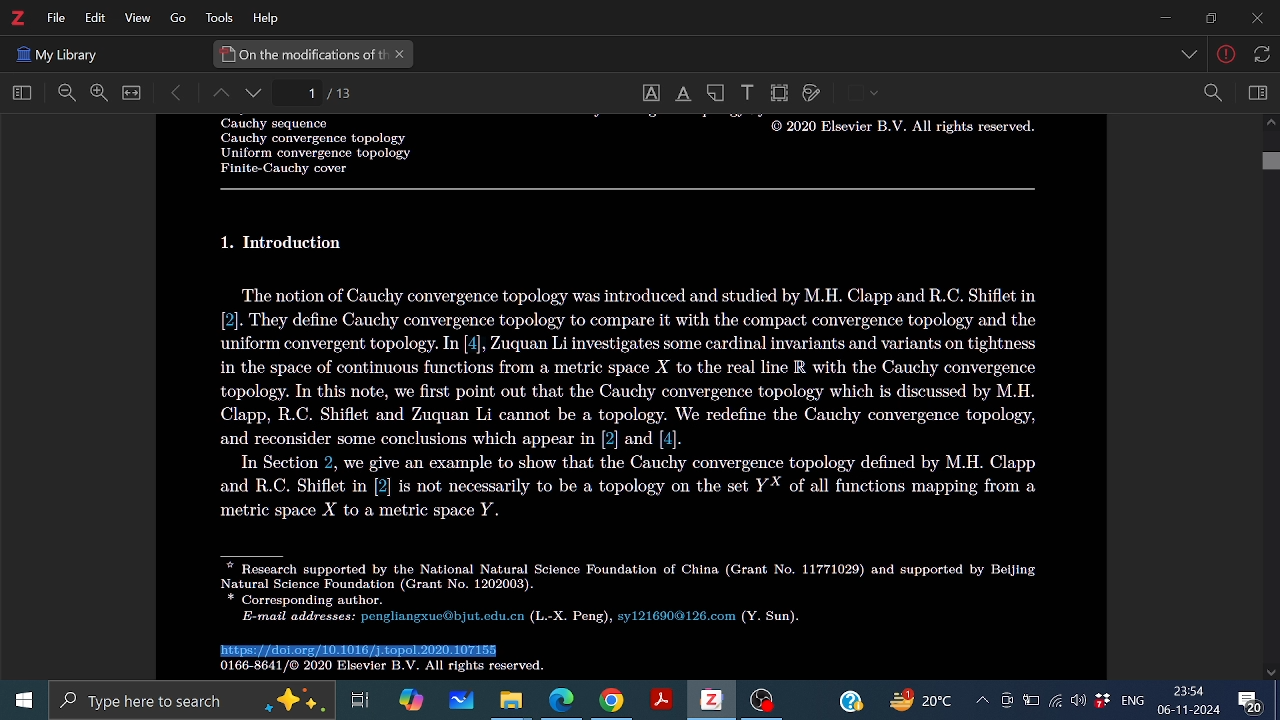 The image size is (1280, 720). What do you see at coordinates (18, 94) in the screenshot?
I see `Home view` at bounding box center [18, 94].